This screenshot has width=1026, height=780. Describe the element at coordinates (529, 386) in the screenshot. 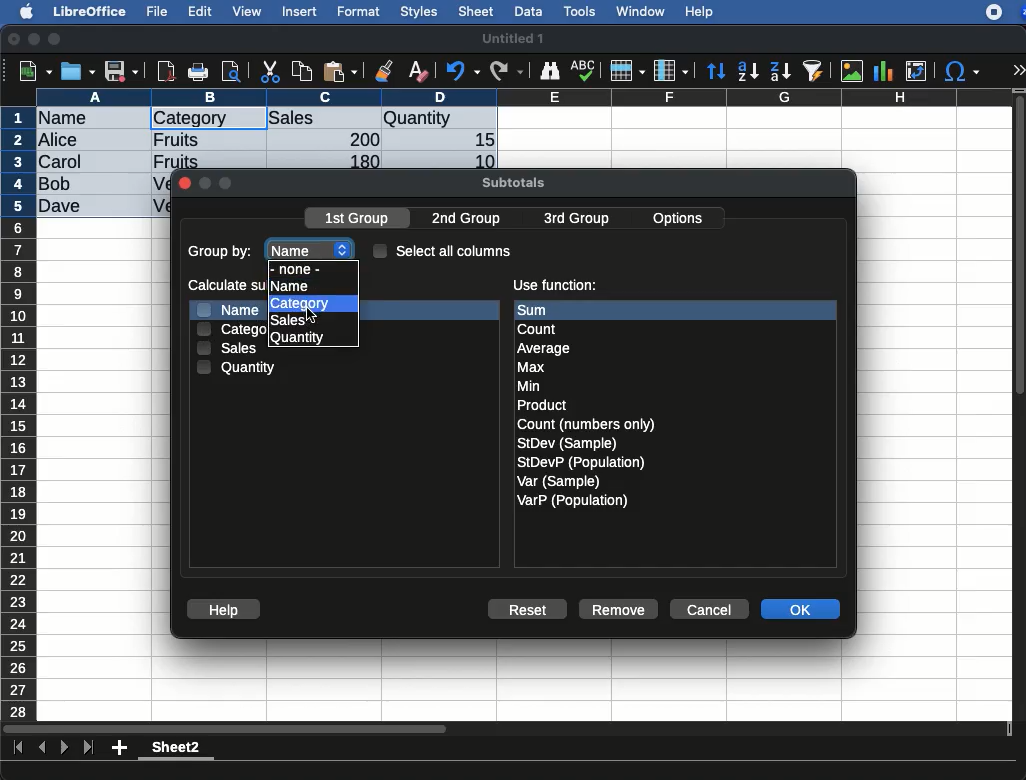

I see `Min` at that location.